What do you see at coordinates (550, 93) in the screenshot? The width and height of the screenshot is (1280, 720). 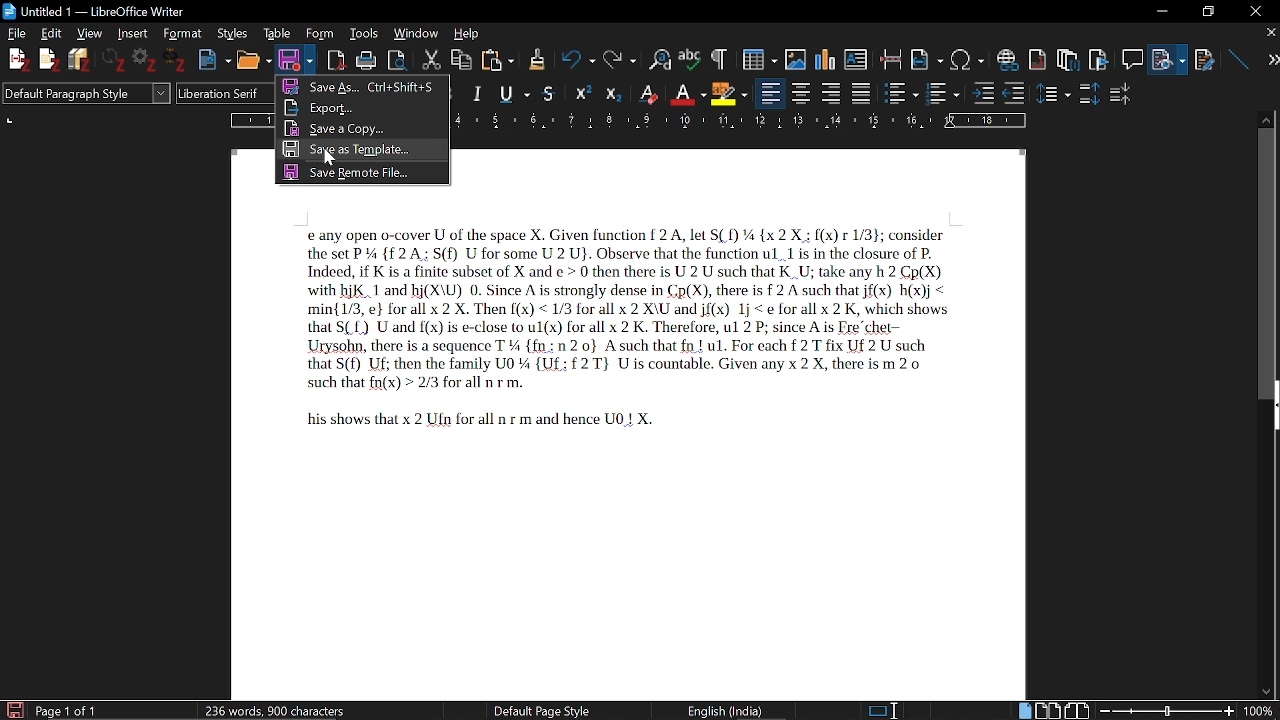 I see `Strike through` at bounding box center [550, 93].